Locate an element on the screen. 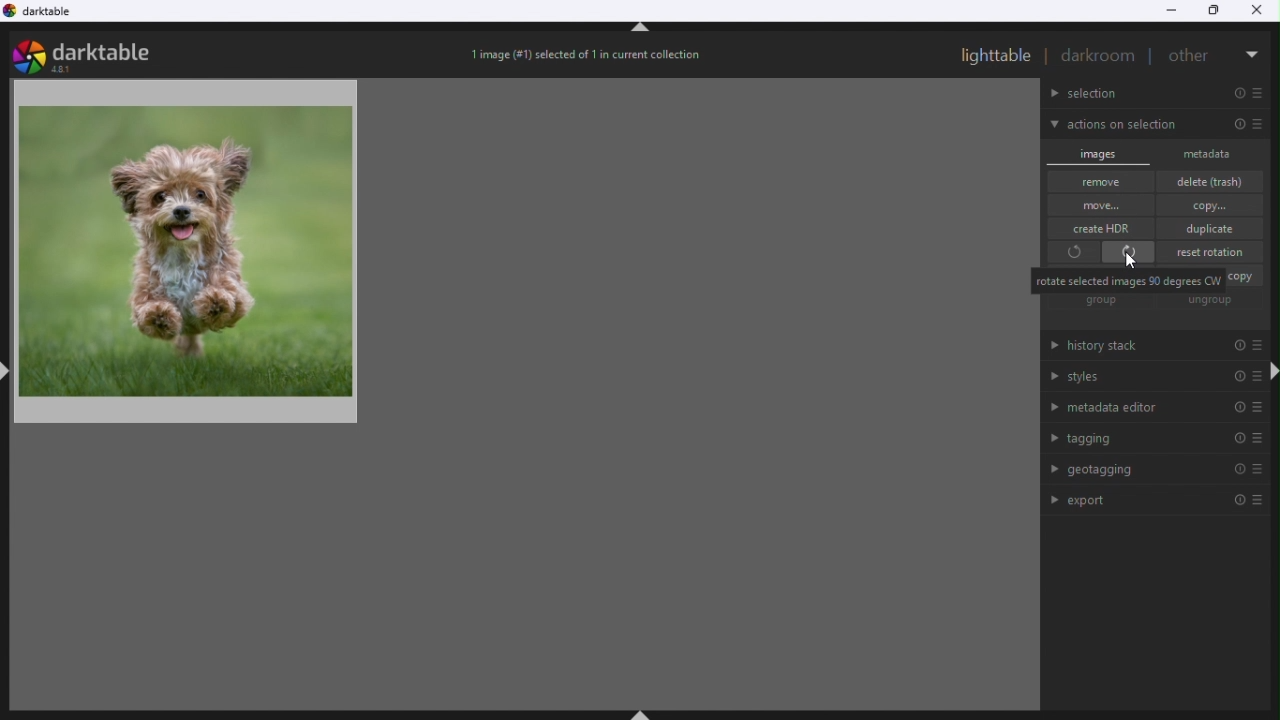 The height and width of the screenshot is (720, 1280). shift+ctrl+b is located at coordinates (644, 712).